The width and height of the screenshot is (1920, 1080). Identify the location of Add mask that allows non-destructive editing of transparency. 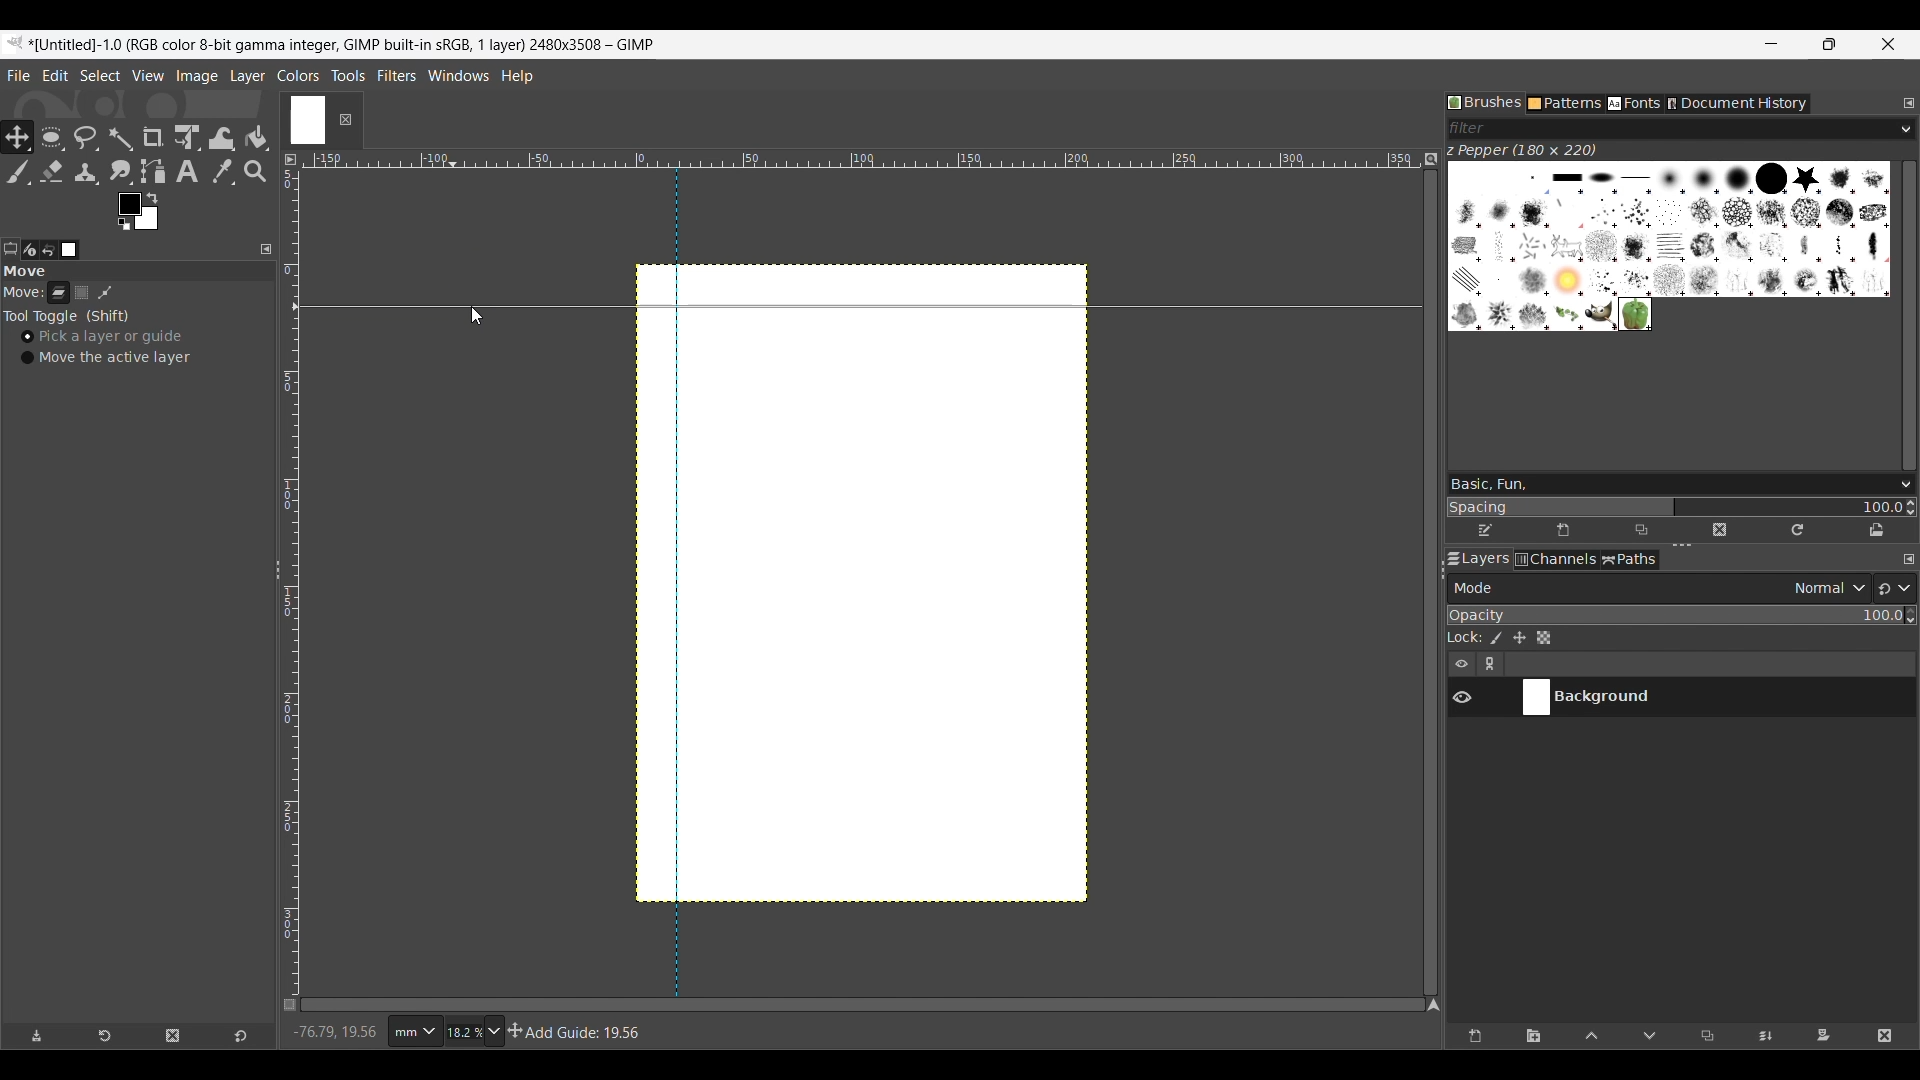
(1823, 1037).